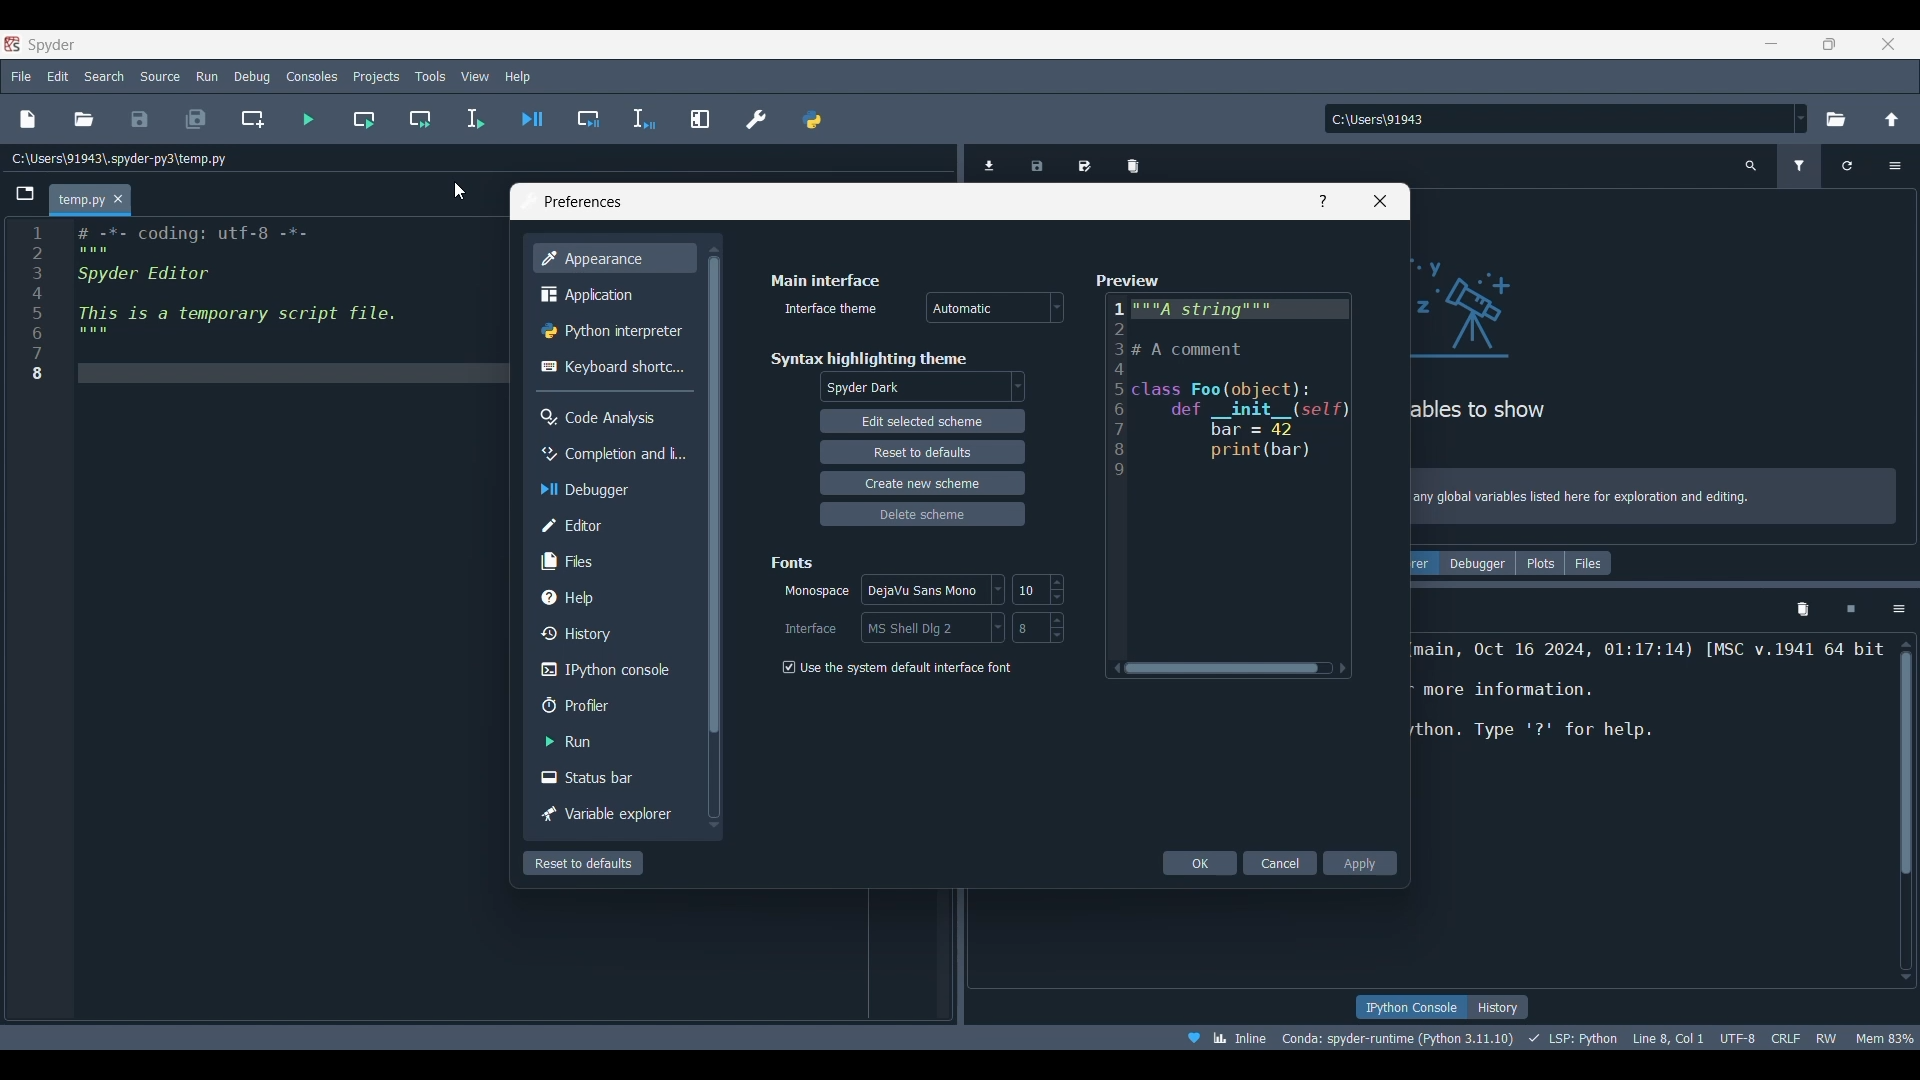  What do you see at coordinates (118, 198) in the screenshot?
I see `Close tab` at bounding box center [118, 198].